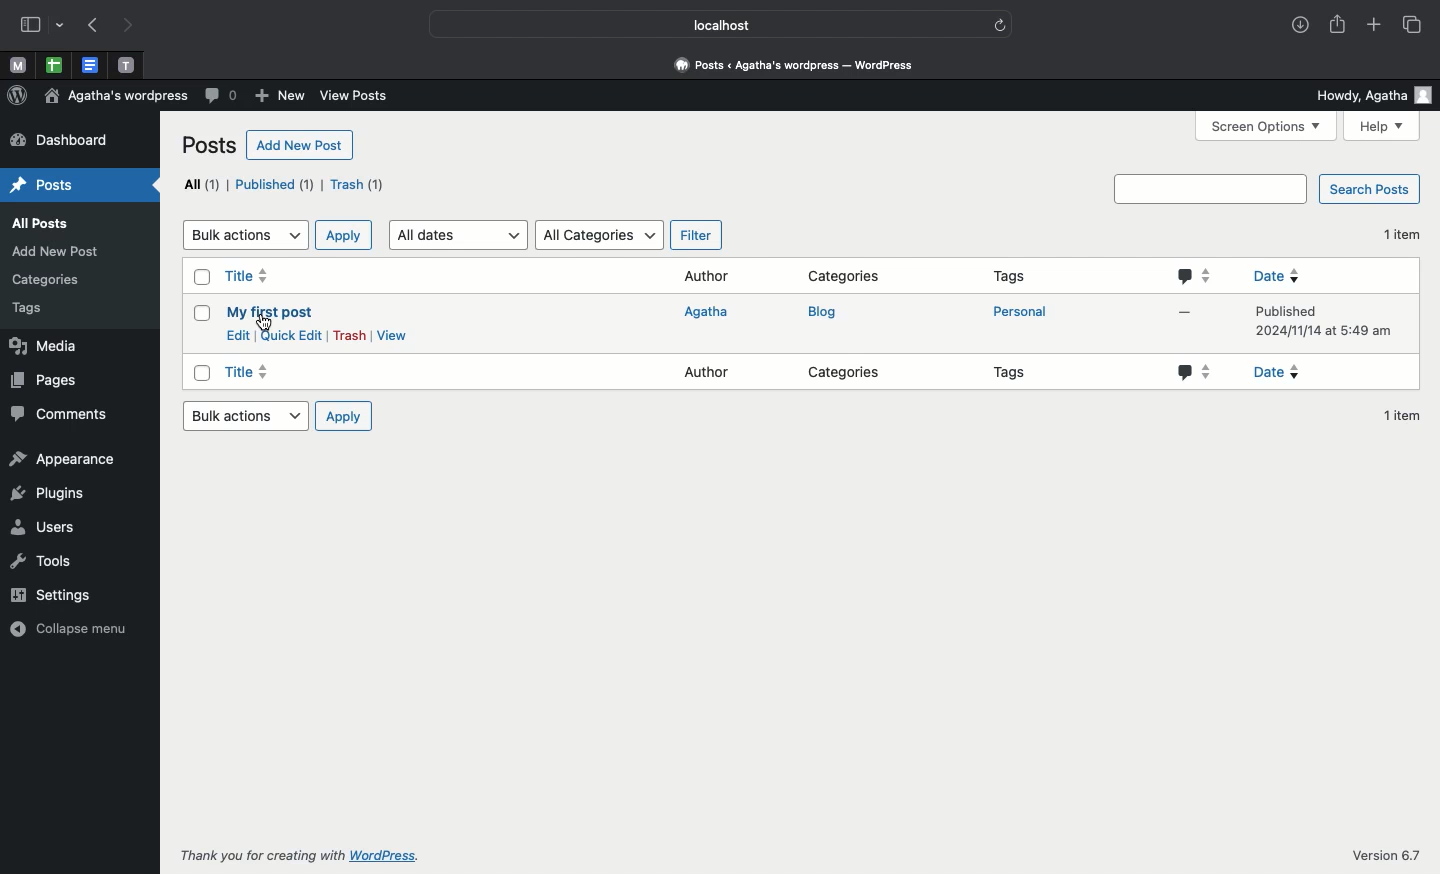 Image resolution: width=1440 pixels, height=874 pixels. What do you see at coordinates (1017, 312) in the screenshot?
I see `Personal` at bounding box center [1017, 312].